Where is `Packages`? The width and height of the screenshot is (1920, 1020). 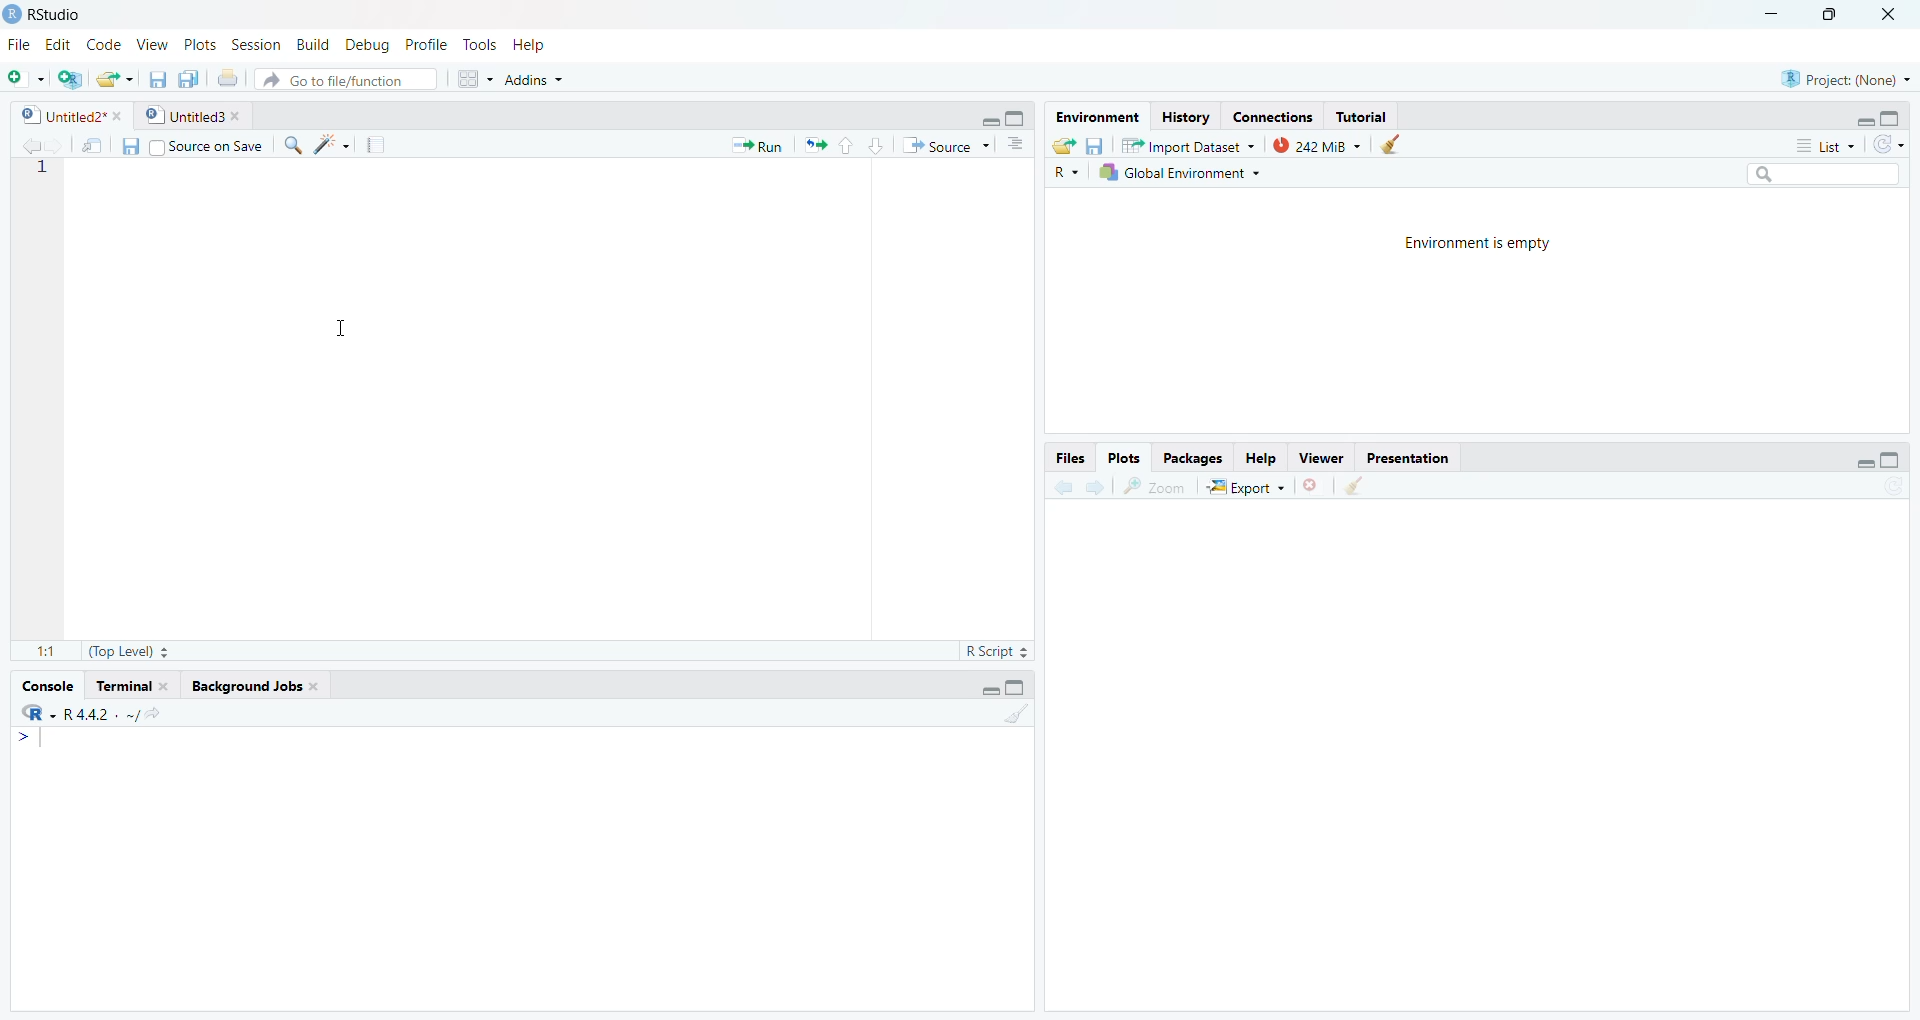
Packages is located at coordinates (1191, 458).